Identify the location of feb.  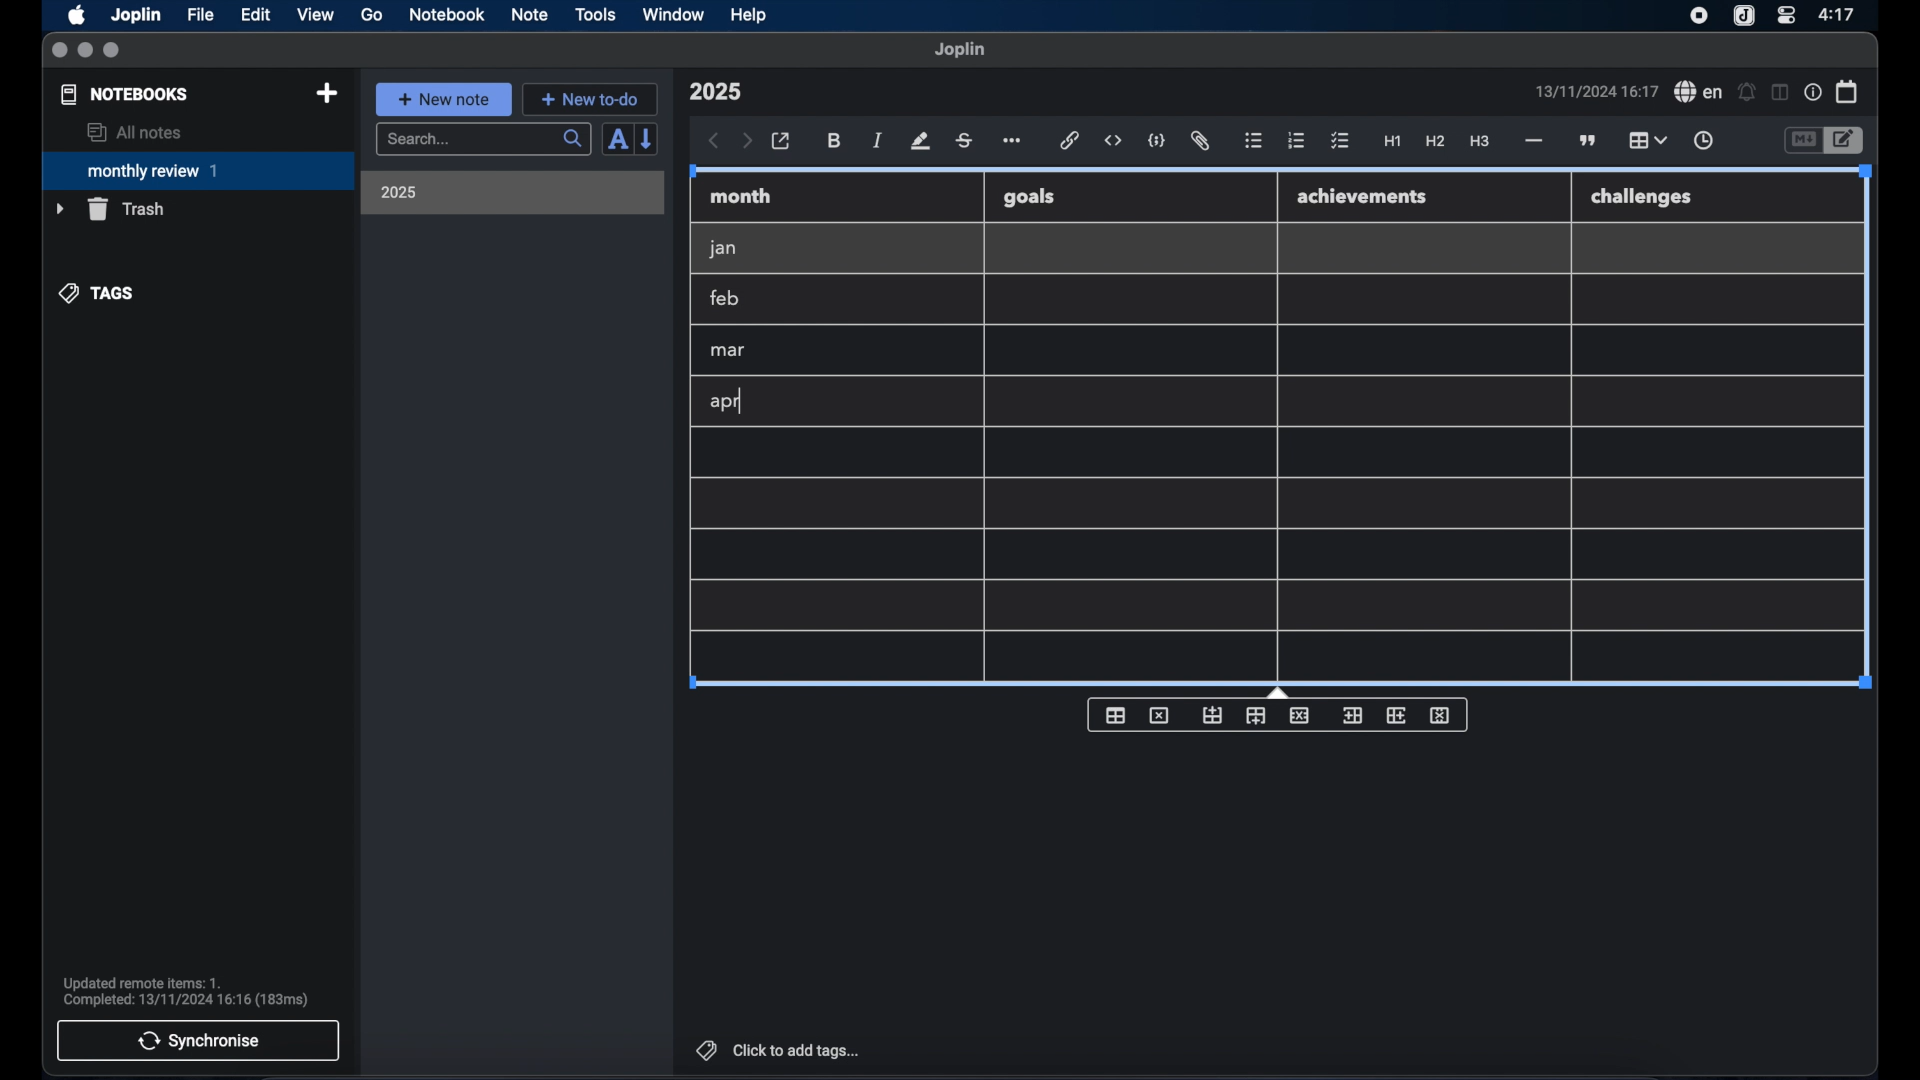
(726, 298).